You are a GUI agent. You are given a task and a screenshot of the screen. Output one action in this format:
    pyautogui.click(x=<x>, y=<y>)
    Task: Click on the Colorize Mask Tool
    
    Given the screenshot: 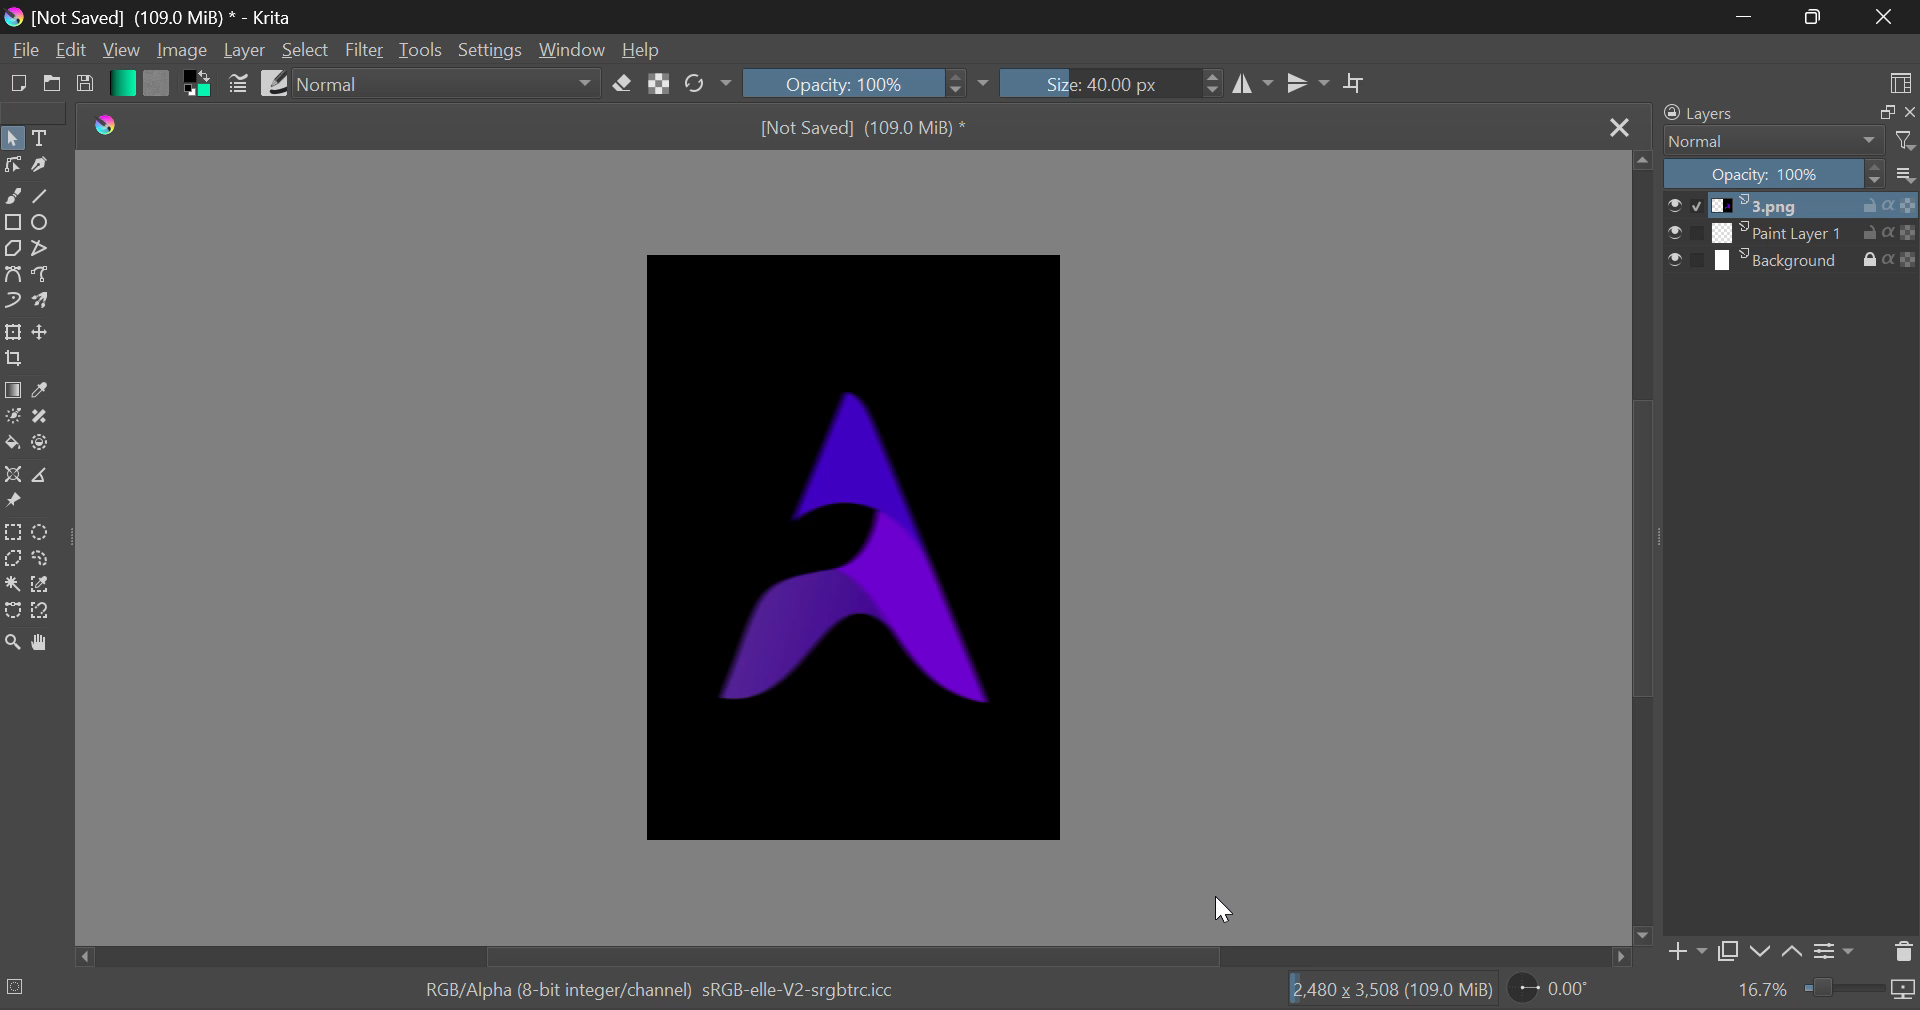 What is the action you would take?
    pyautogui.click(x=12, y=416)
    